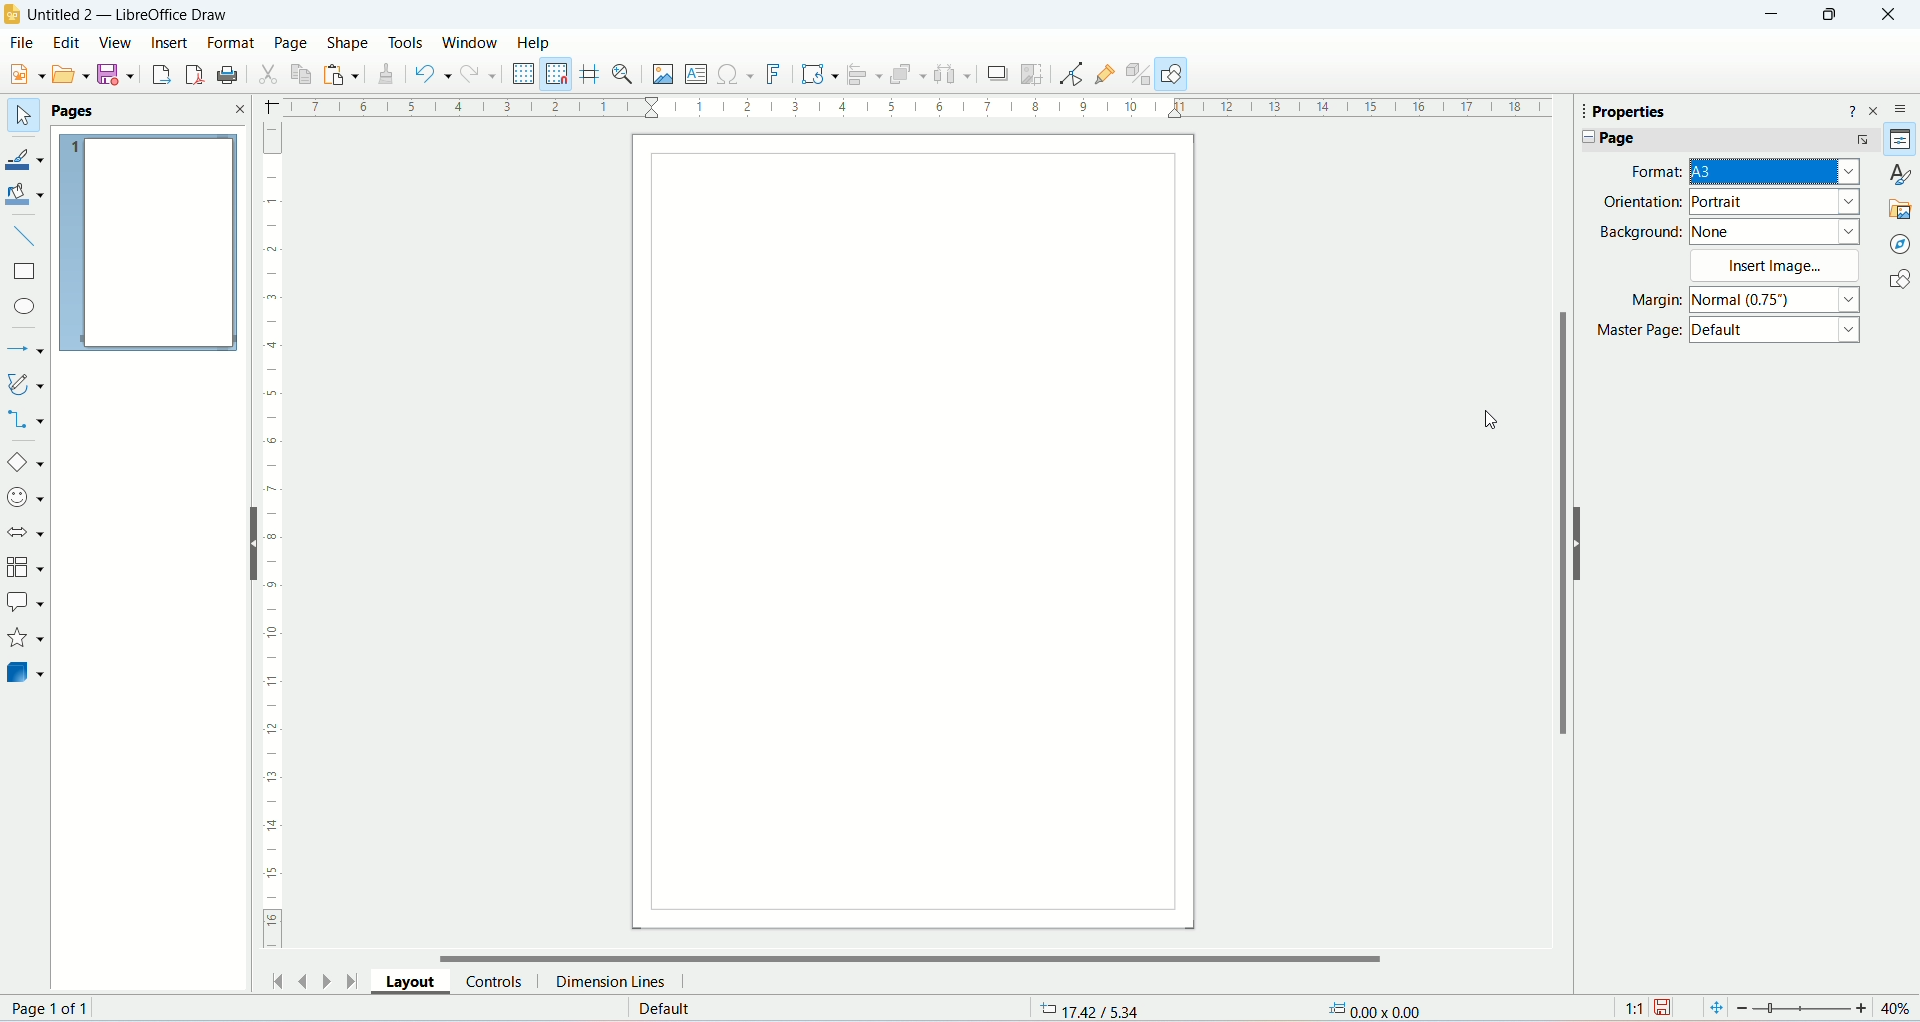  What do you see at coordinates (160, 75) in the screenshot?
I see `export` at bounding box center [160, 75].